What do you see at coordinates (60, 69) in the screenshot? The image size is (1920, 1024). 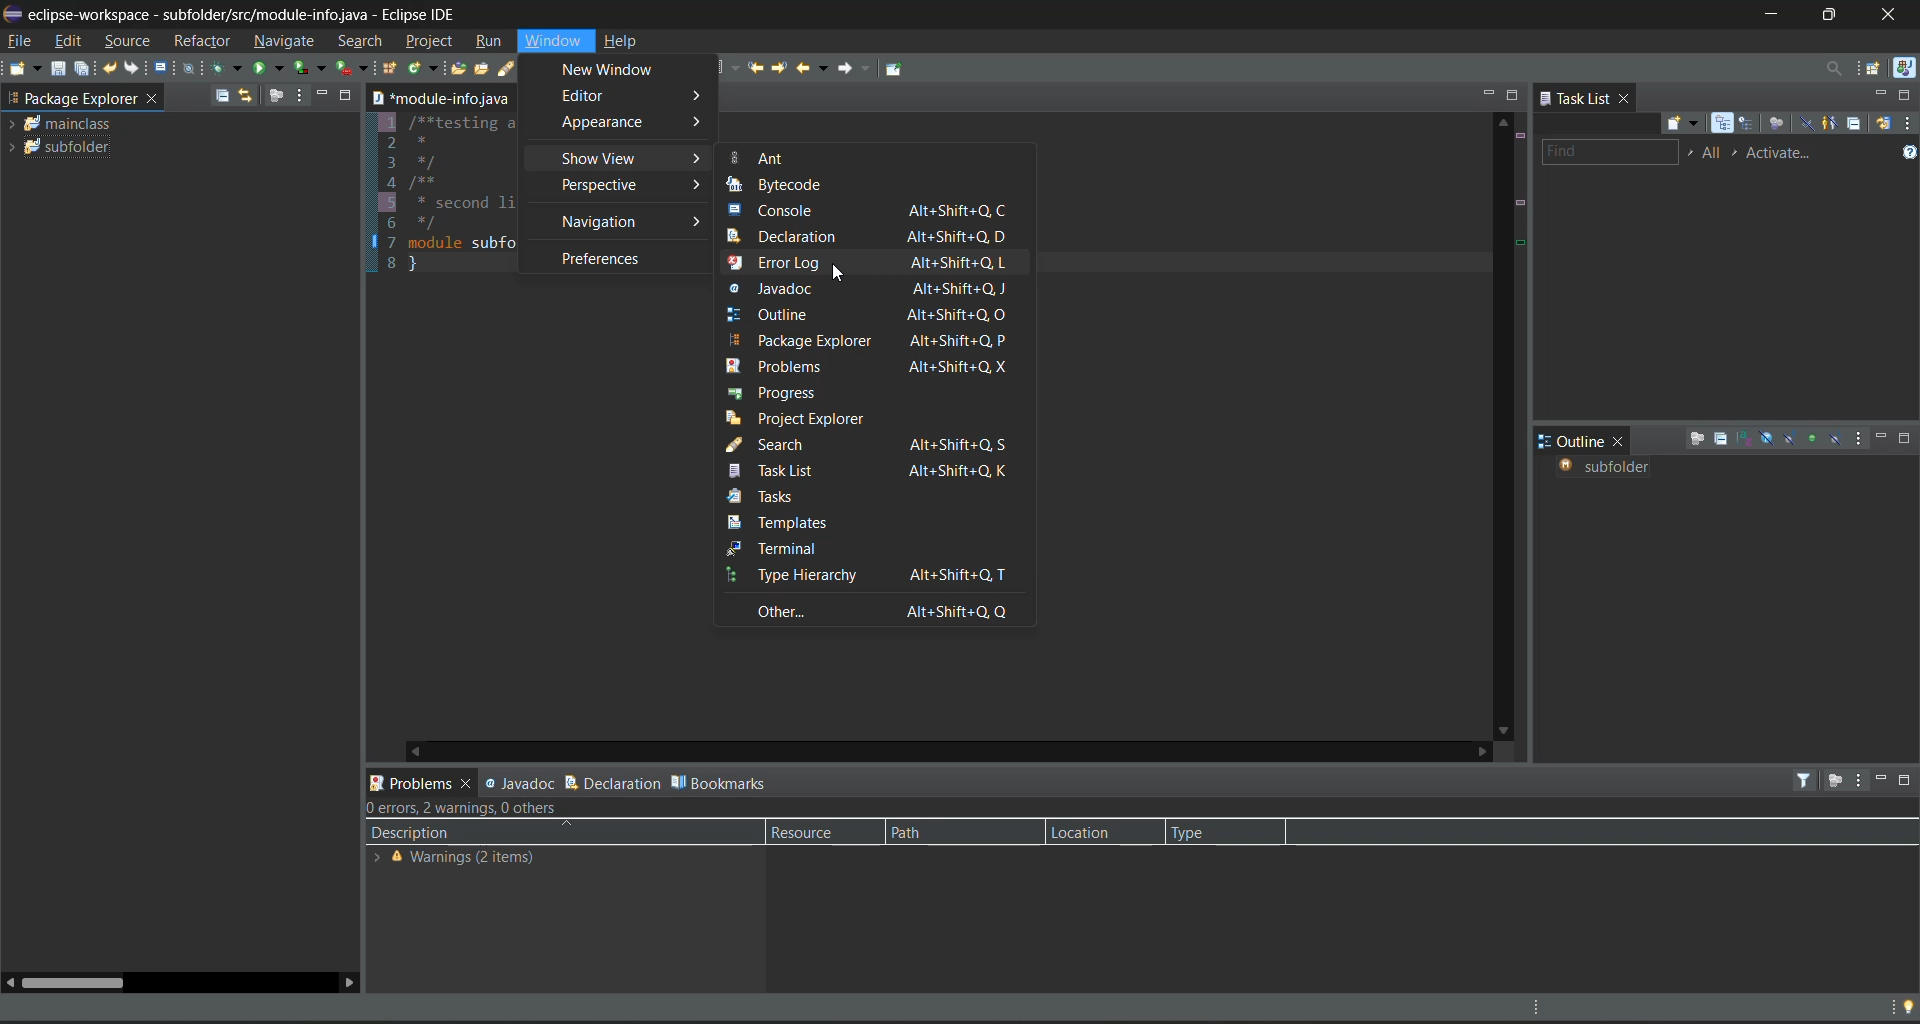 I see `save` at bounding box center [60, 69].